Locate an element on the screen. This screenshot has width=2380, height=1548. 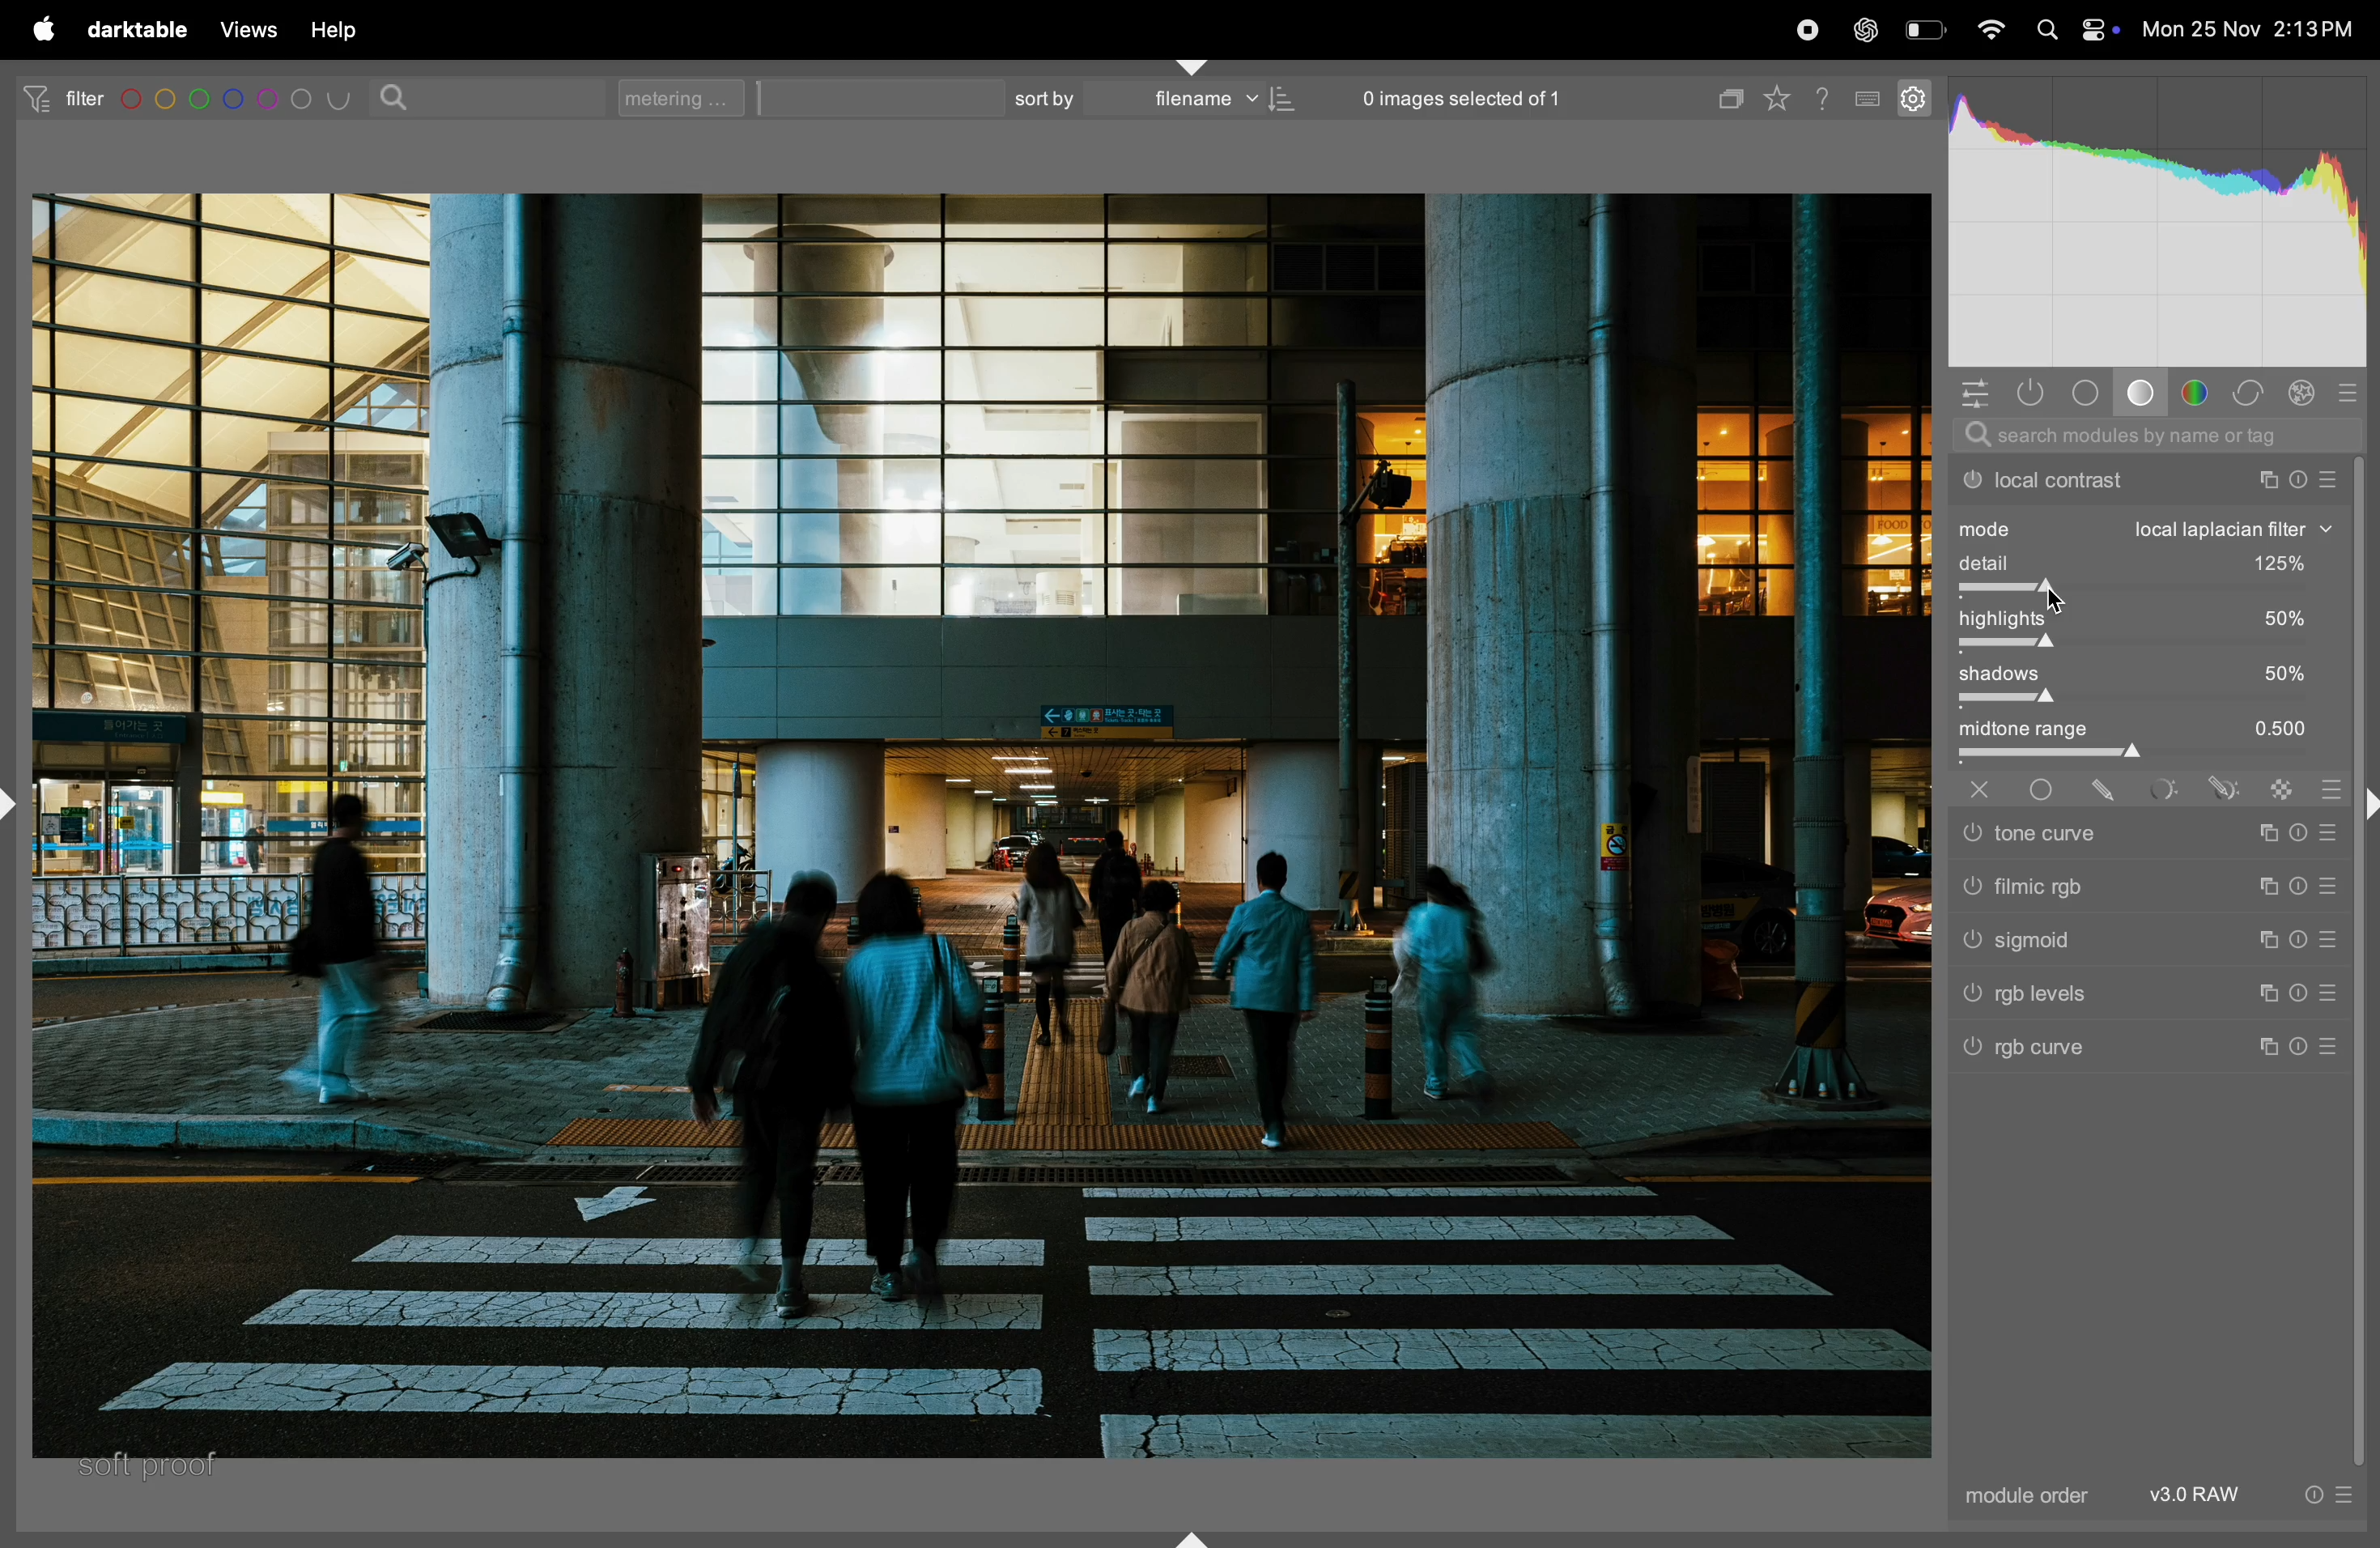
filmic rgb switched off is located at coordinates (1970, 888).